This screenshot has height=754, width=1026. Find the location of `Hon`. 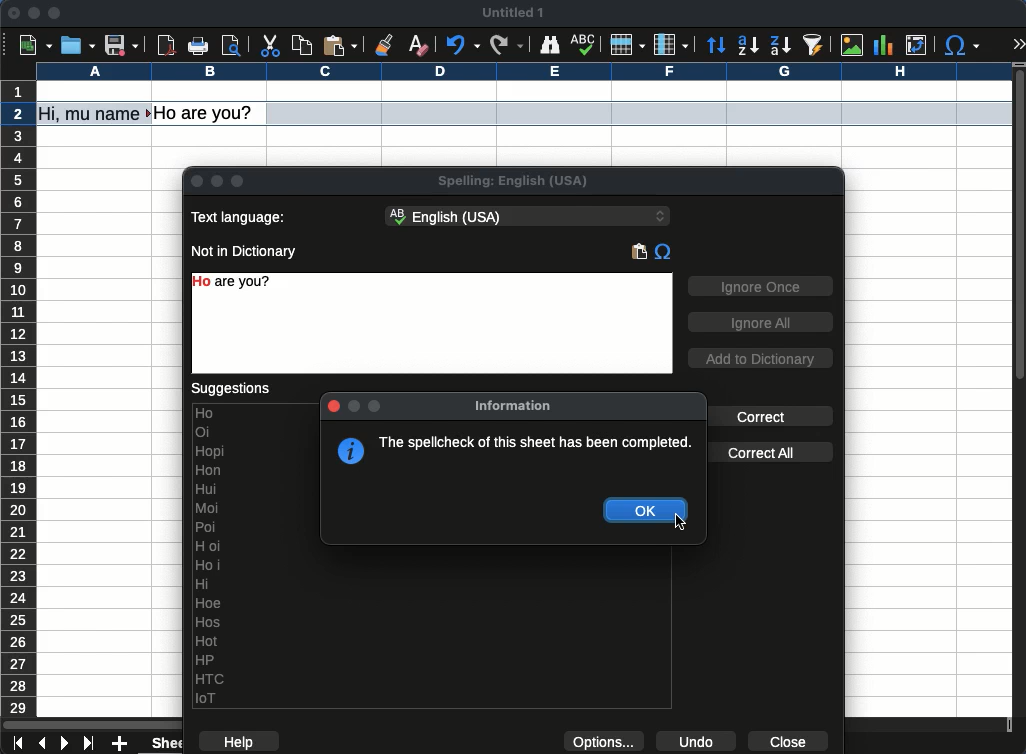

Hon is located at coordinates (211, 470).